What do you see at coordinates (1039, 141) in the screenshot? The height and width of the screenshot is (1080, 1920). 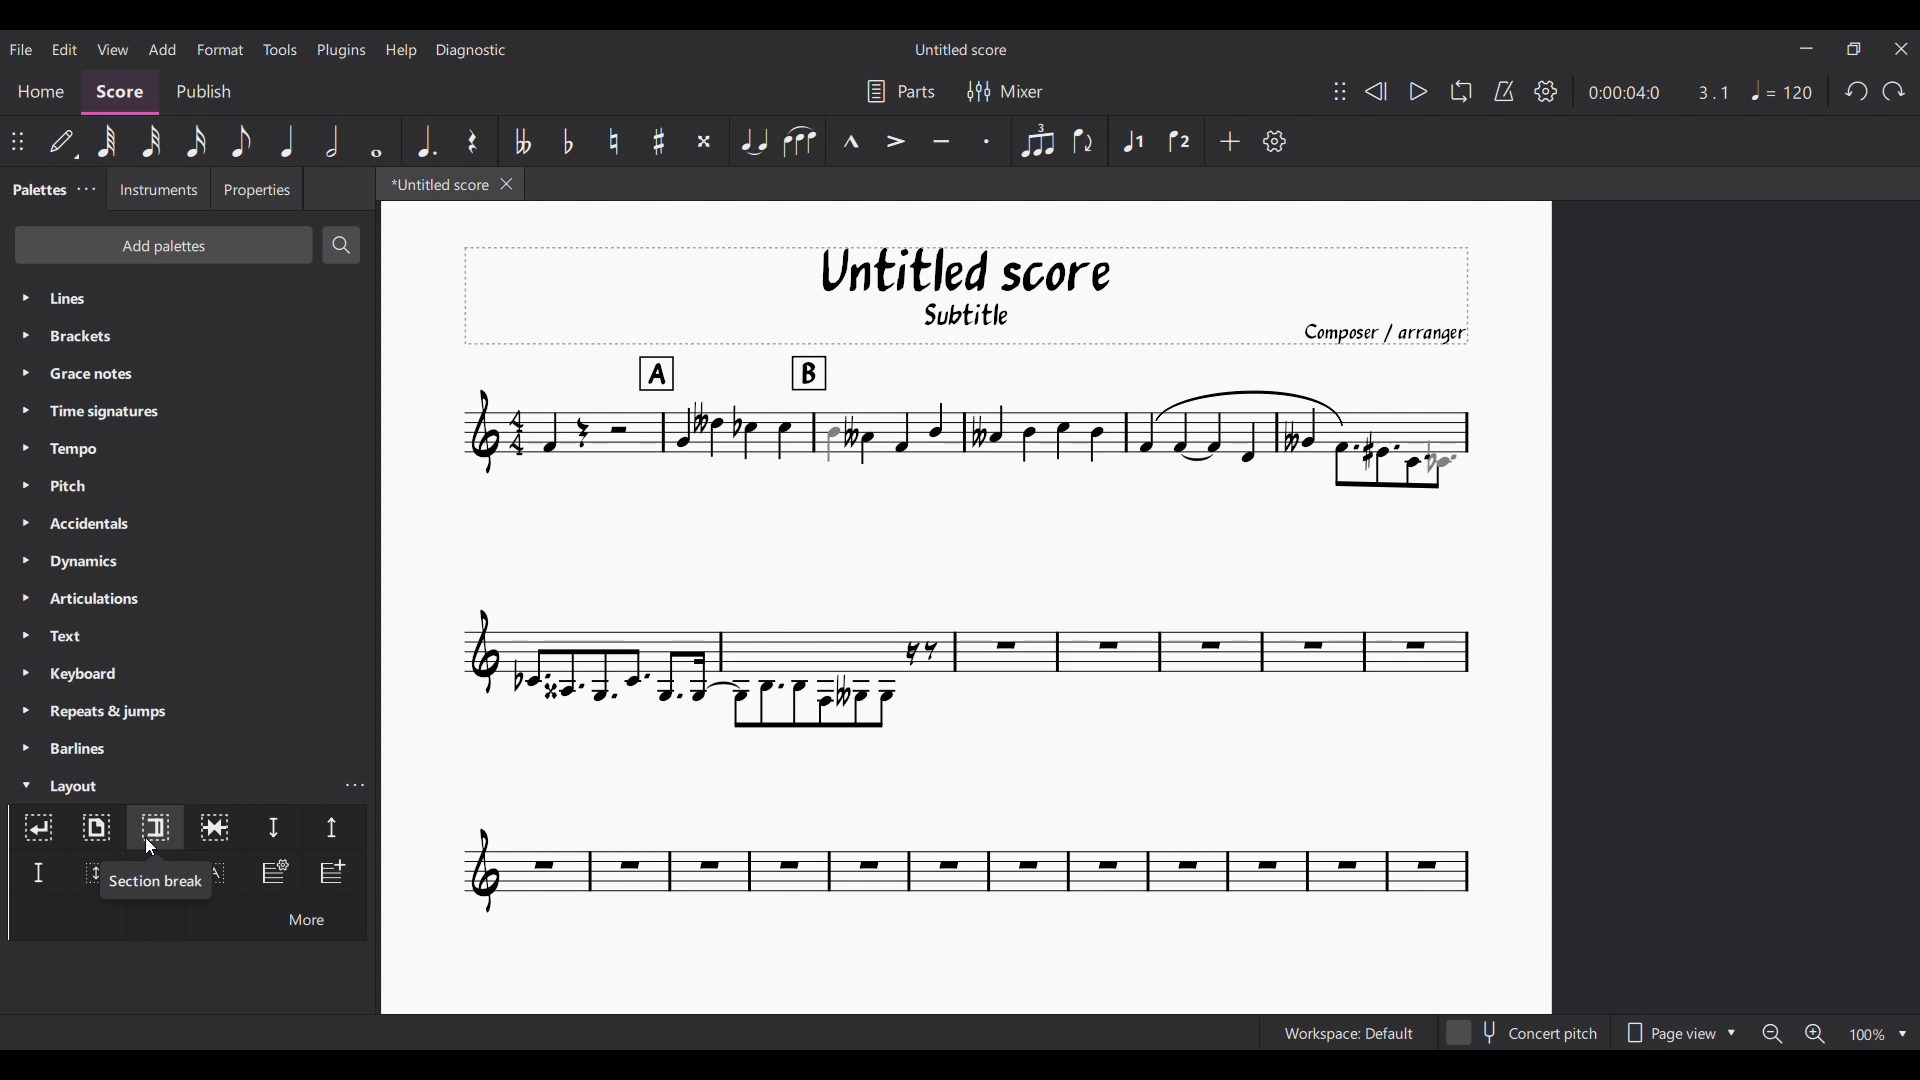 I see `Tuplet` at bounding box center [1039, 141].